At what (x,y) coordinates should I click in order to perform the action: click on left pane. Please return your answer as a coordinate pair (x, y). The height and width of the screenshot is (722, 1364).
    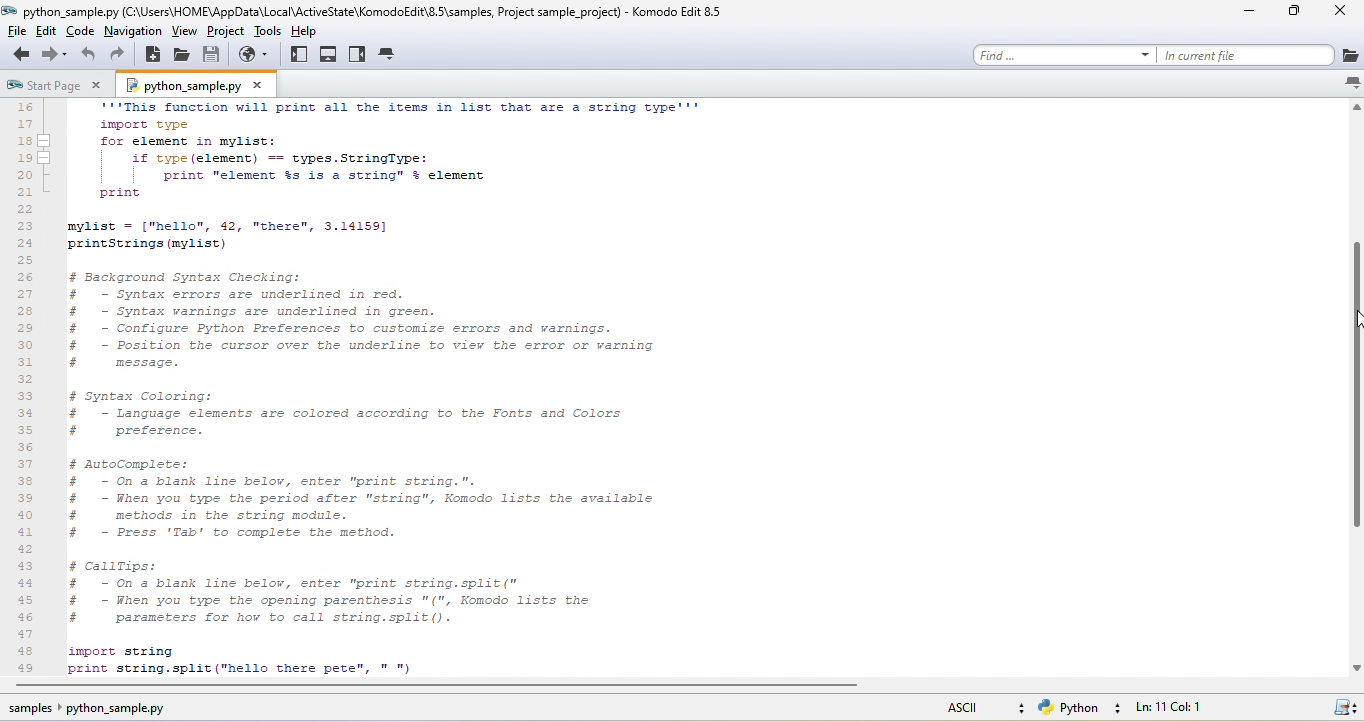
    Looking at the image, I should click on (300, 55).